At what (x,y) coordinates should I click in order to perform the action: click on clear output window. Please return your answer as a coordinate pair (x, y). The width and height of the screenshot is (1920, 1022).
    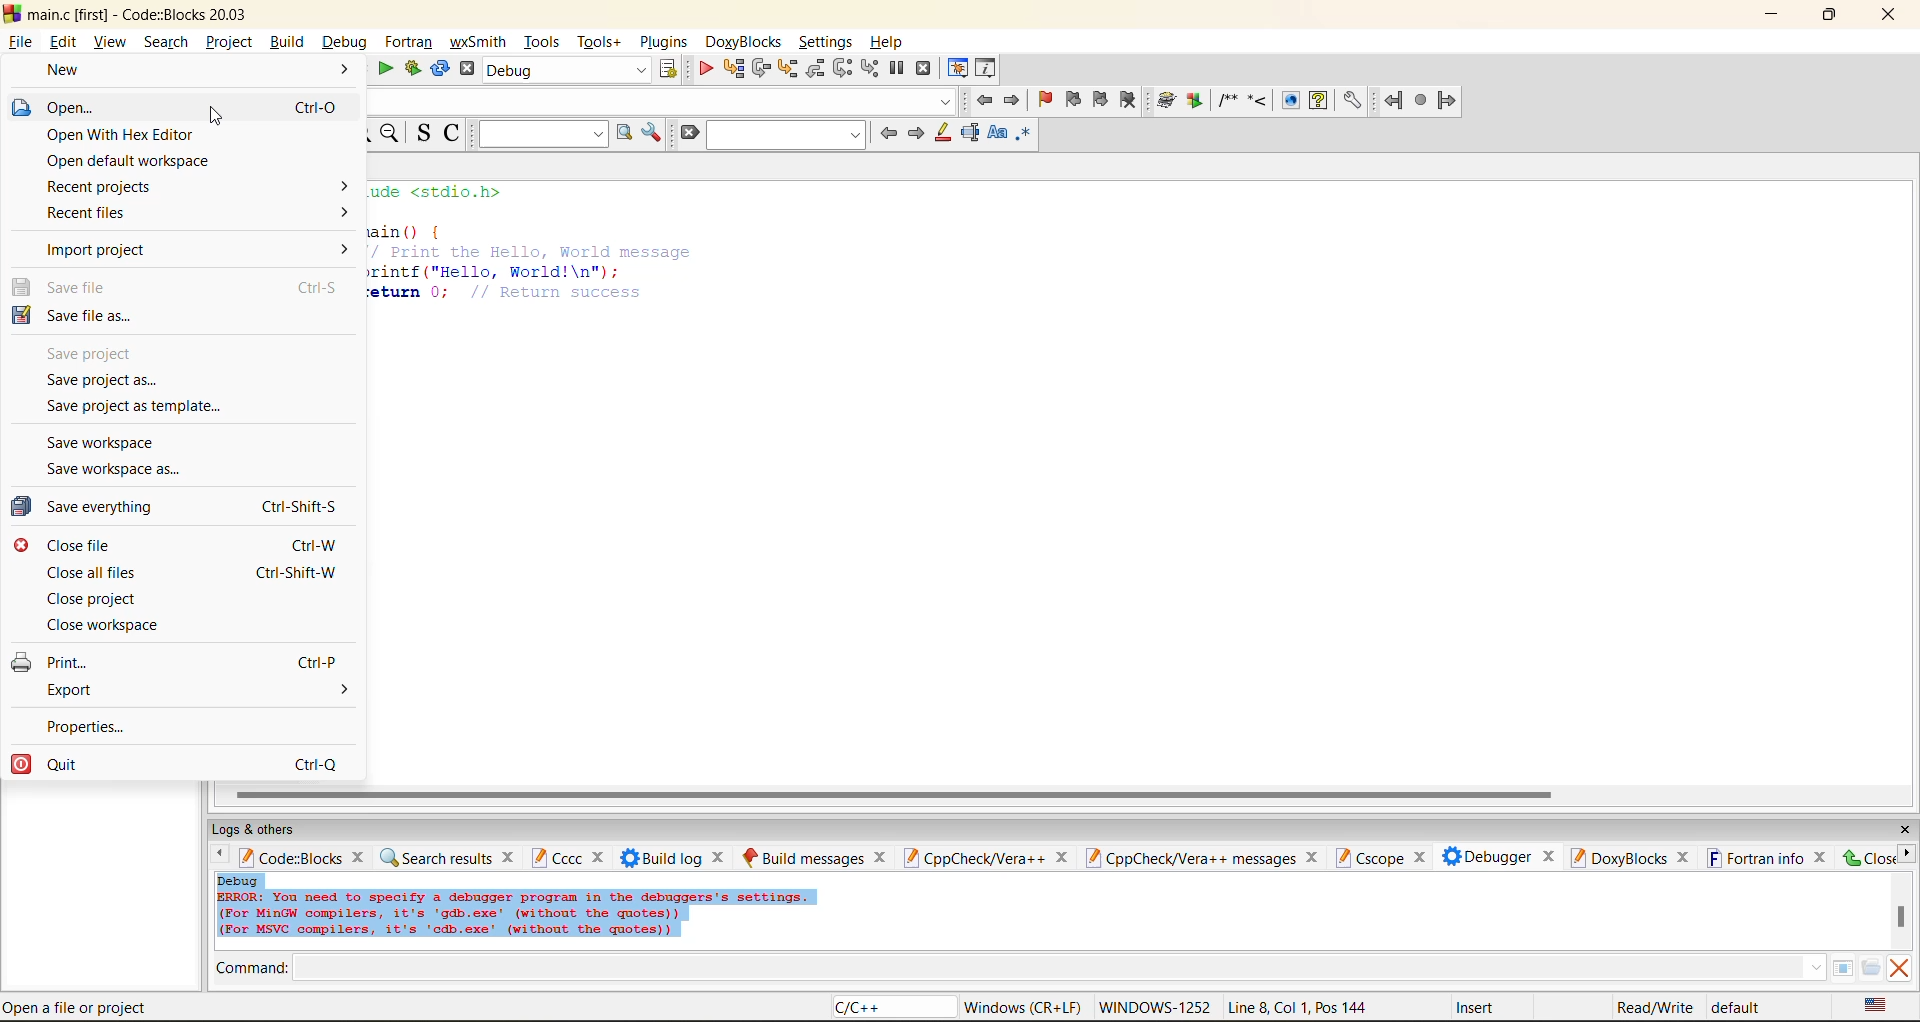
    Looking at the image, I should click on (1898, 967).